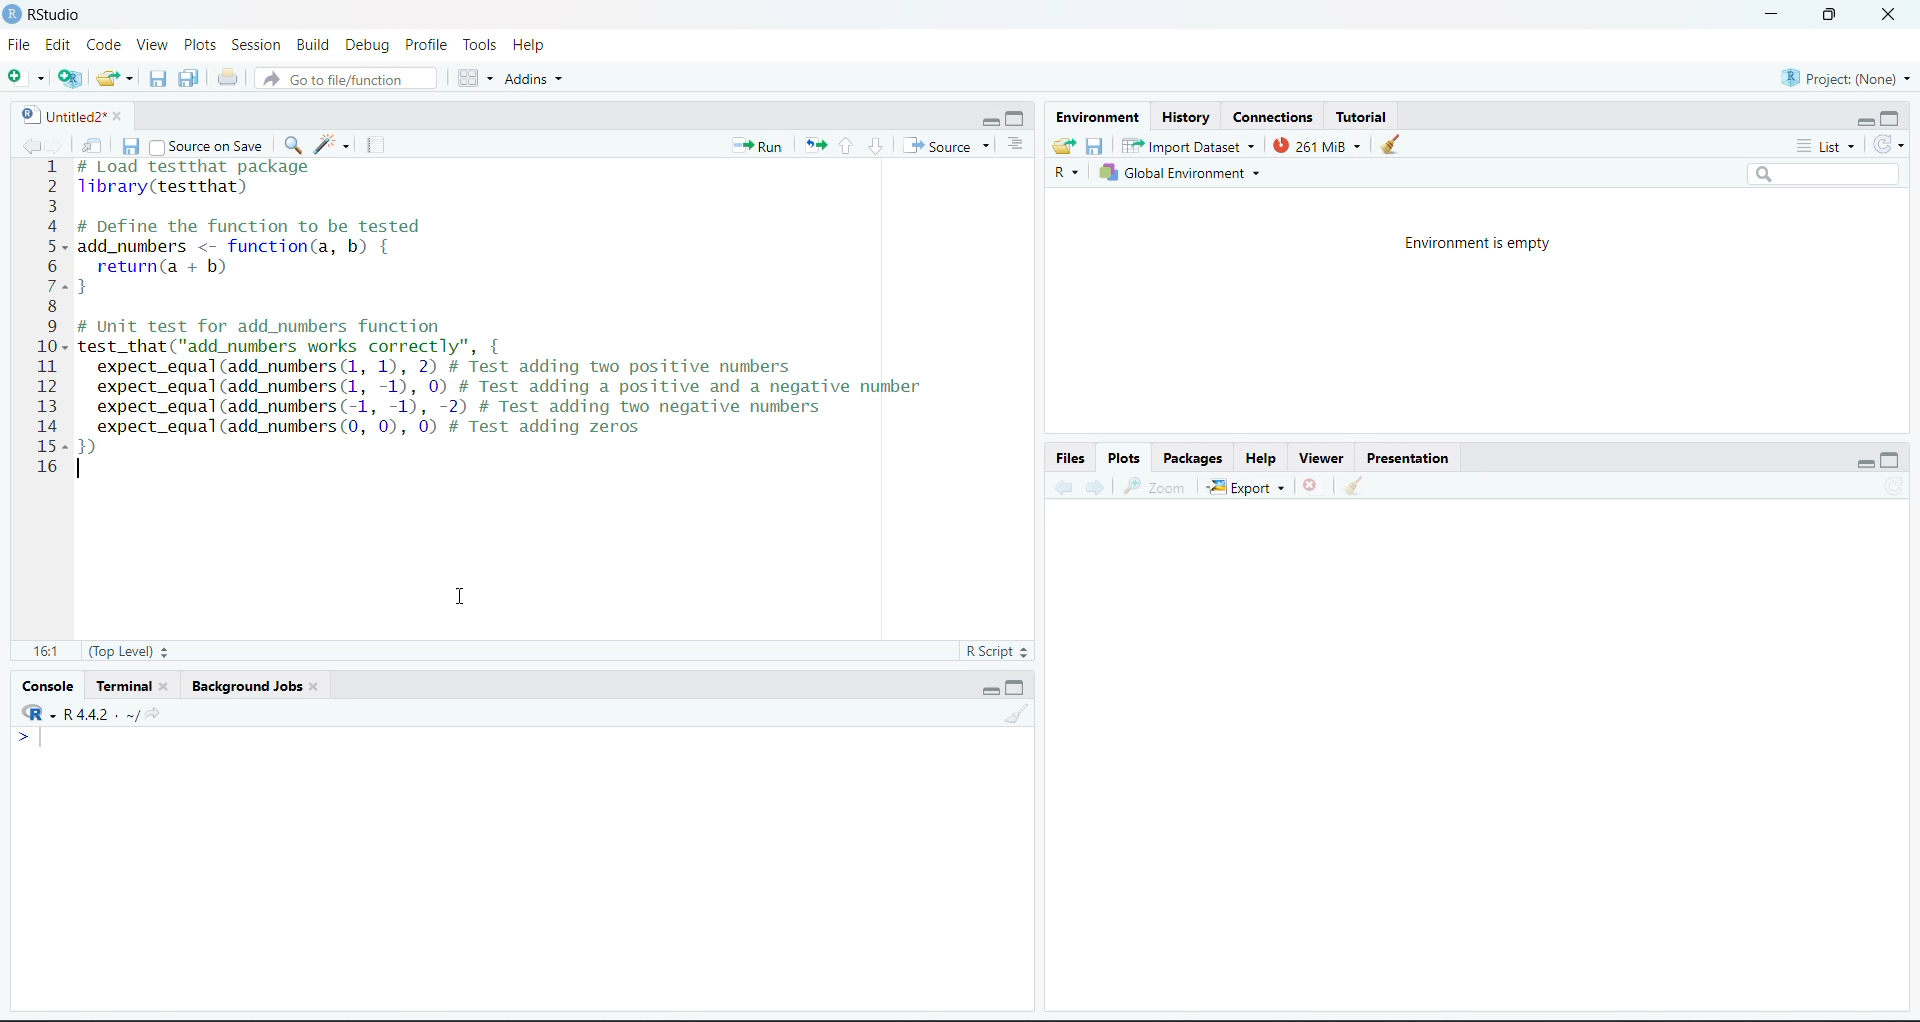 Image resolution: width=1920 pixels, height=1022 pixels. What do you see at coordinates (1017, 143) in the screenshot?
I see `Show document outline` at bounding box center [1017, 143].